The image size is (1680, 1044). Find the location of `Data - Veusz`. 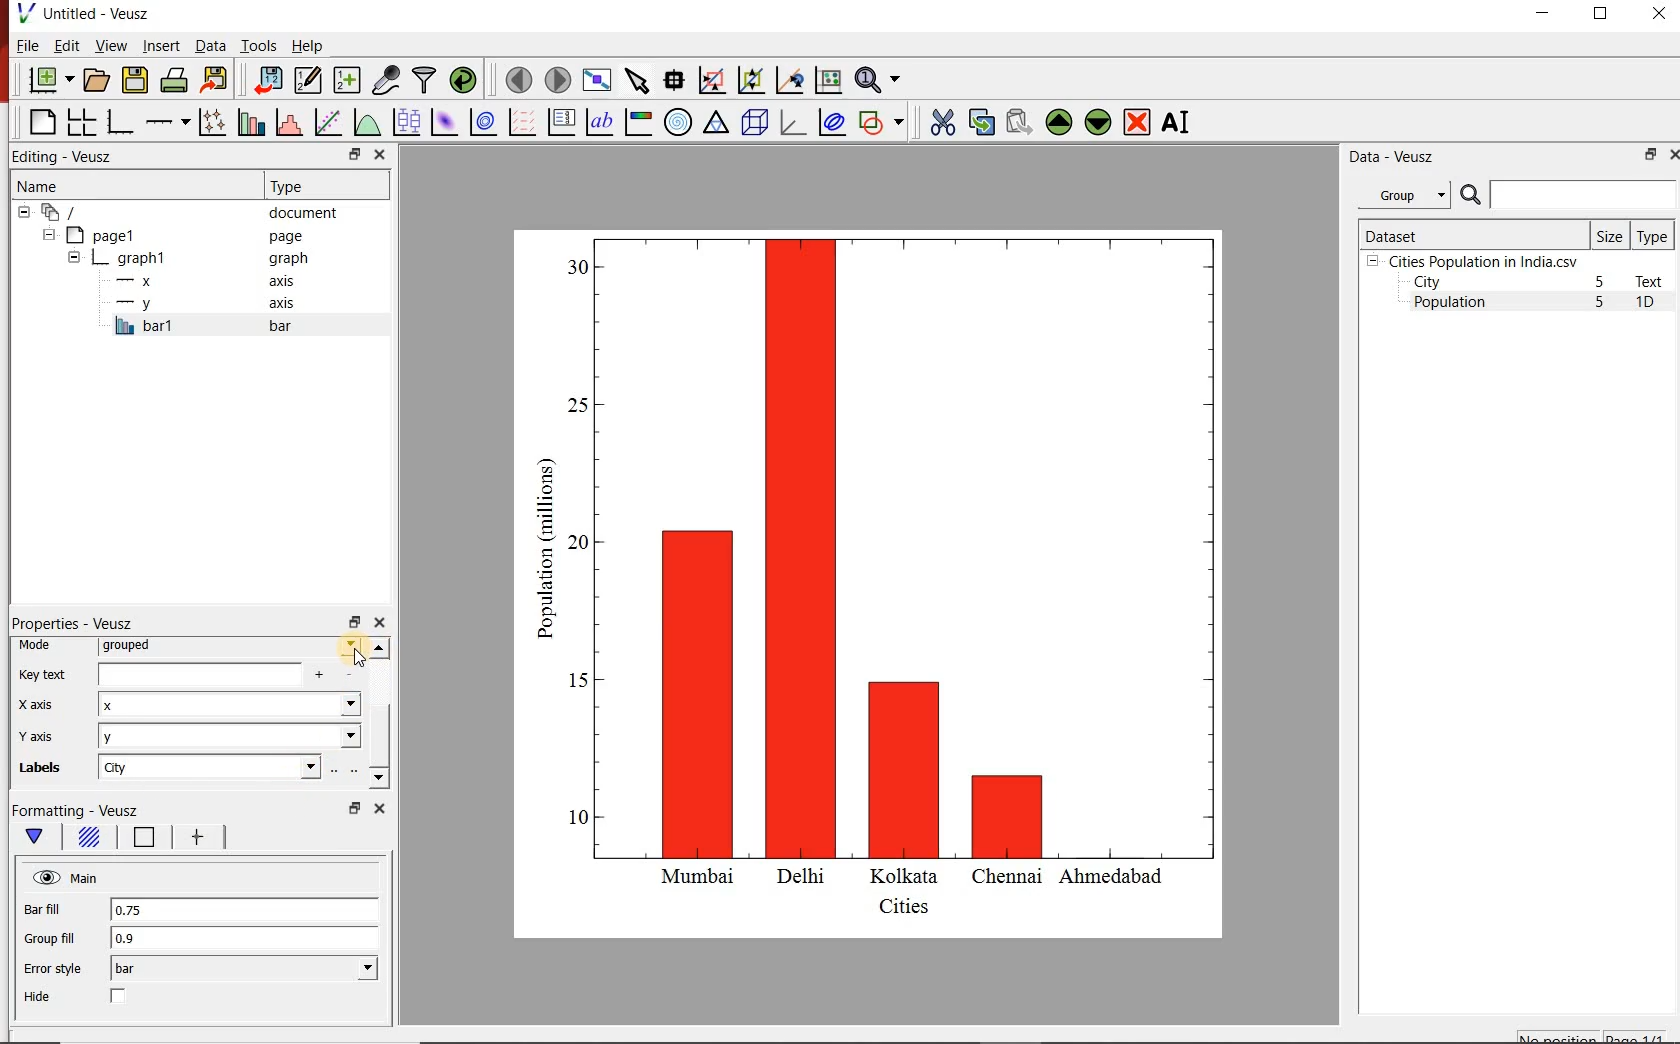

Data - Veusz is located at coordinates (1388, 156).